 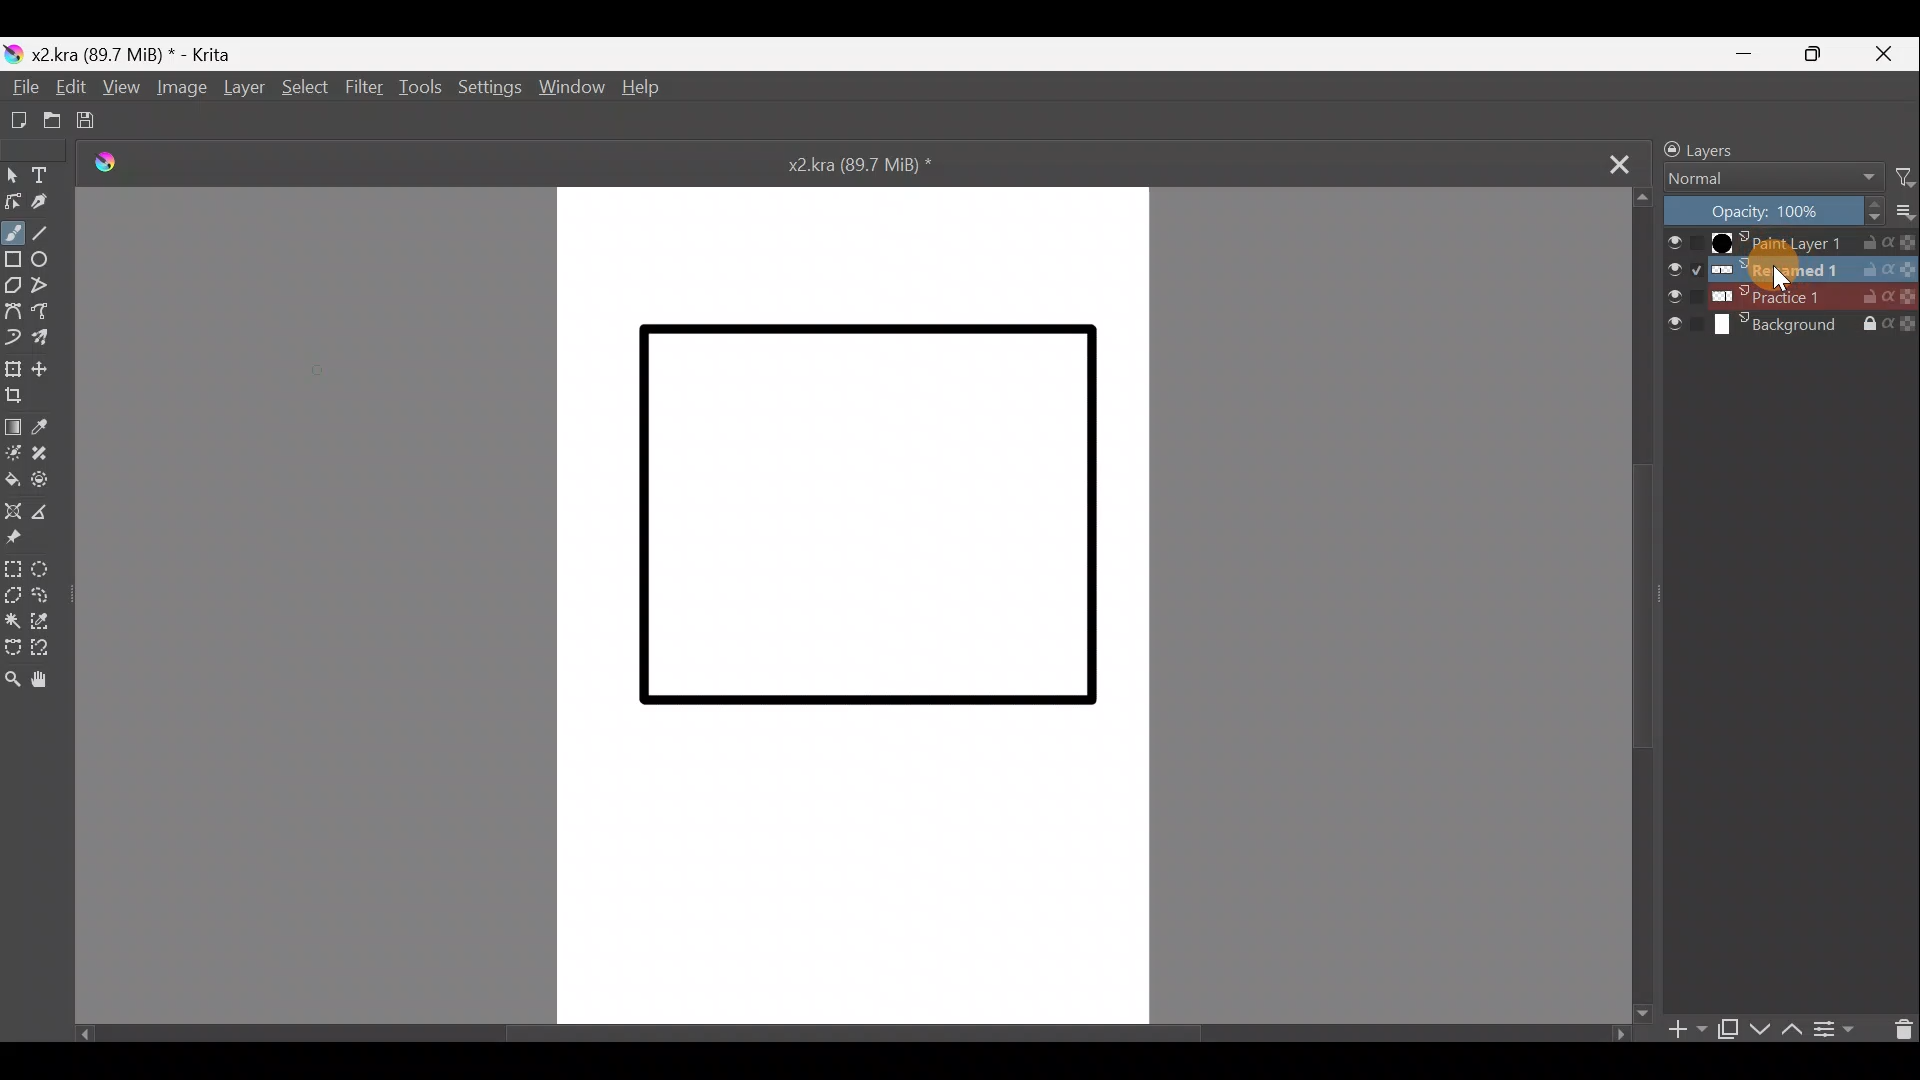 What do you see at coordinates (68, 90) in the screenshot?
I see `Edit` at bounding box center [68, 90].